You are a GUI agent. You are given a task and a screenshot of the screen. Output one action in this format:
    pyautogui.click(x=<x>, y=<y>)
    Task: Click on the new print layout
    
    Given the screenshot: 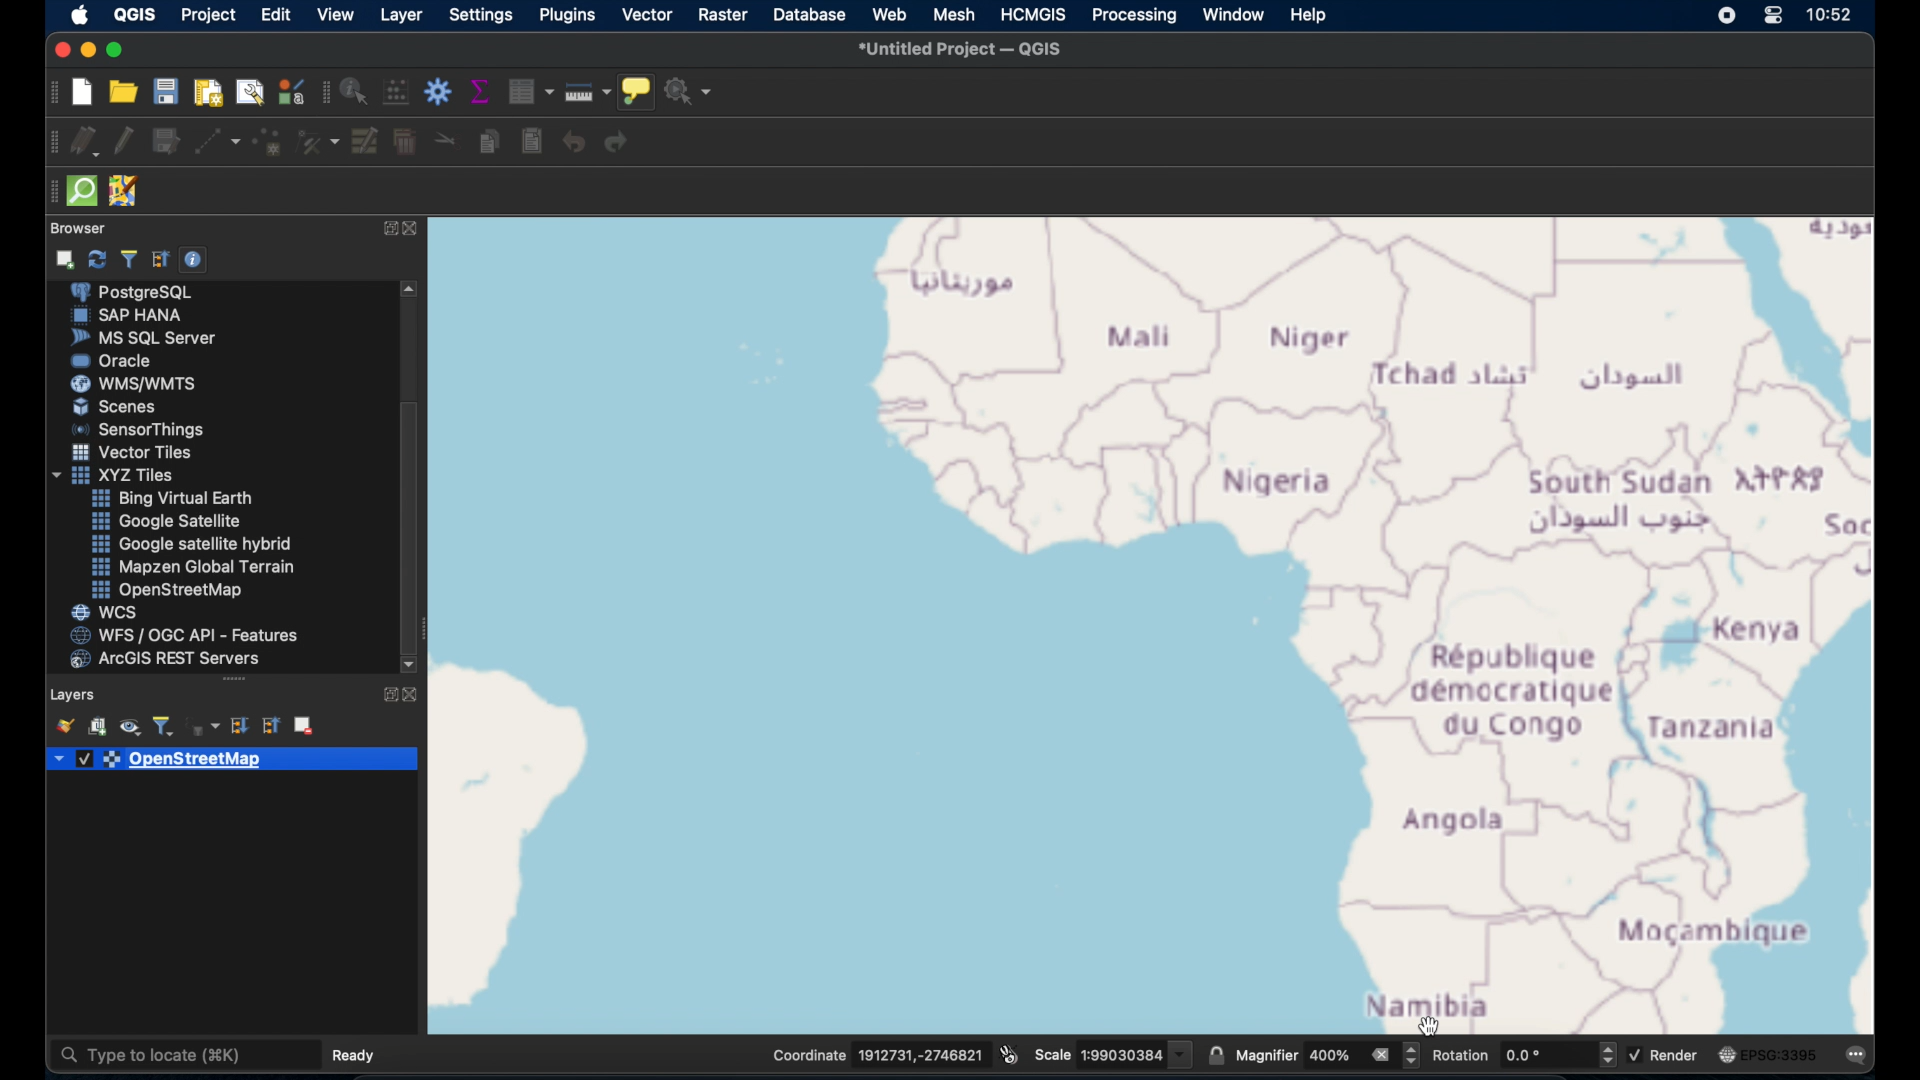 What is the action you would take?
    pyautogui.click(x=207, y=95)
    